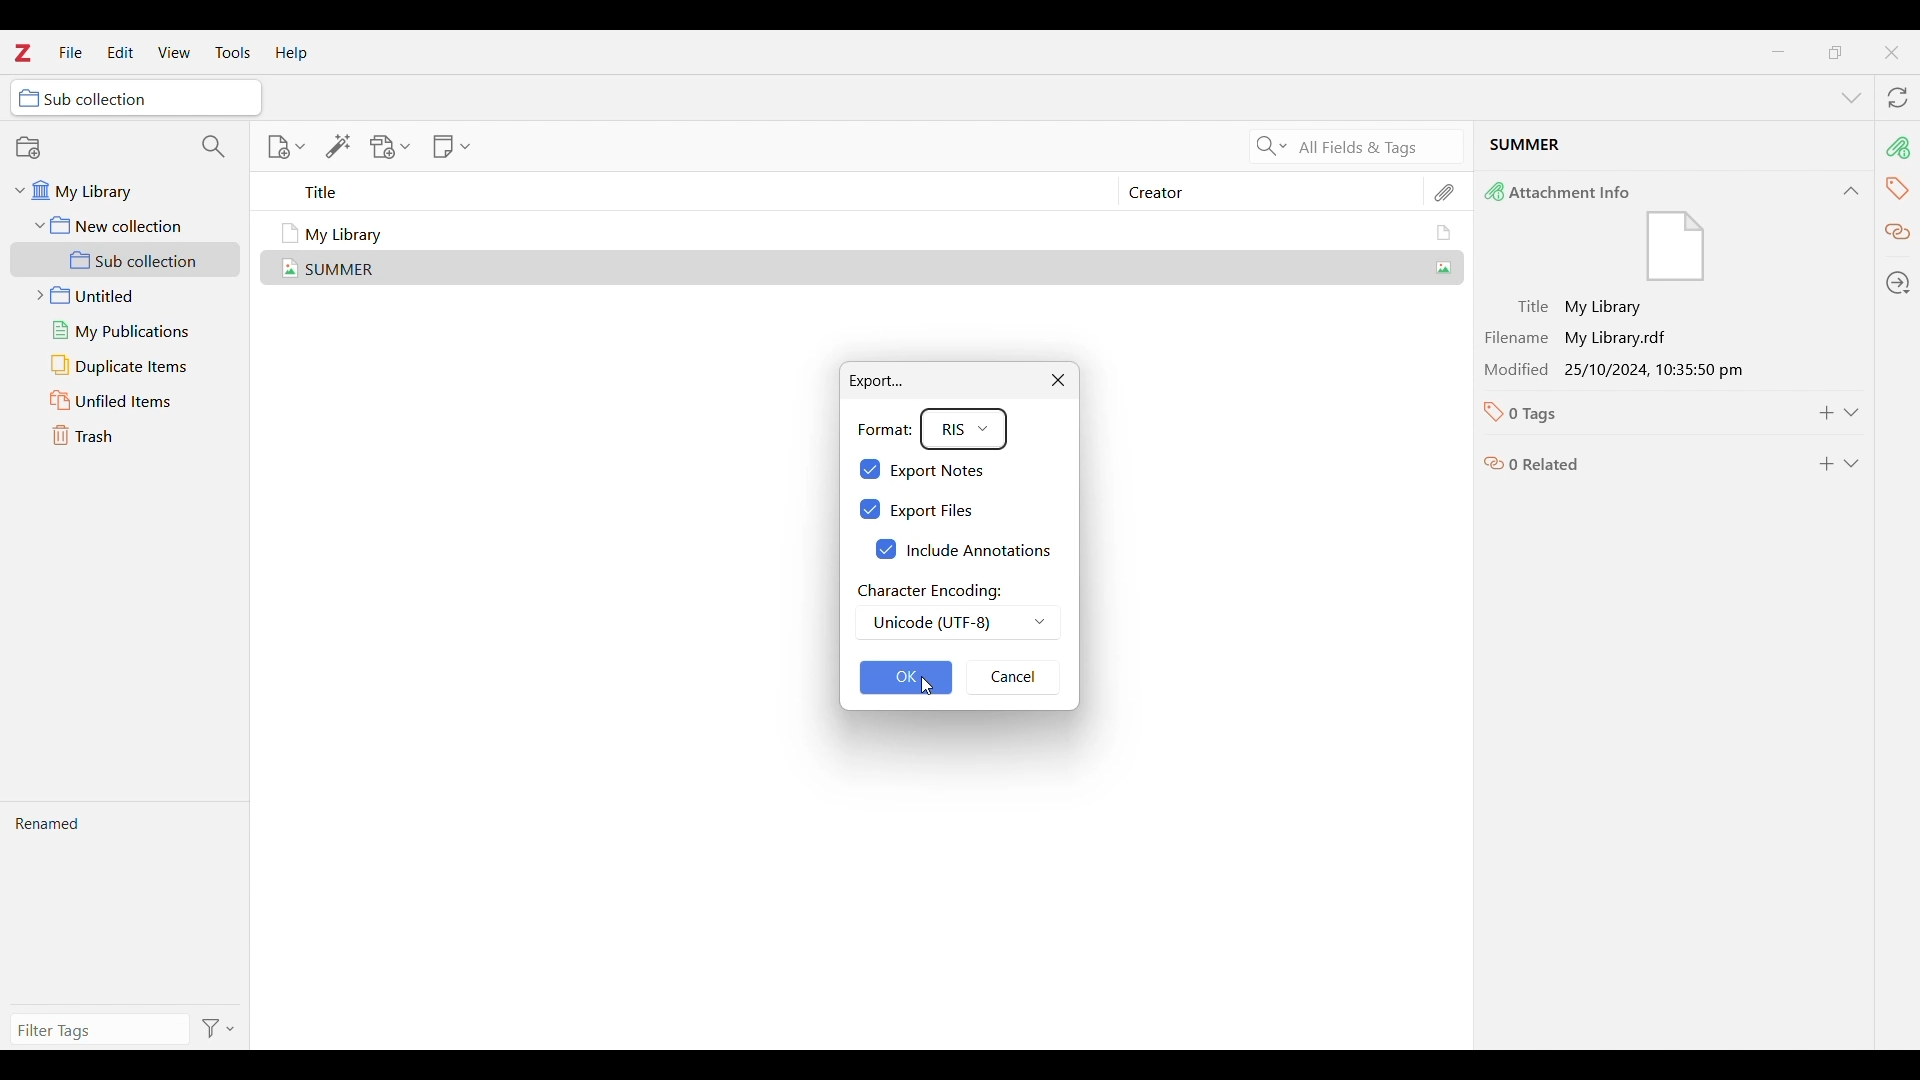 Image resolution: width=1920 pixels, height=1080 pixels. What do you see at coordinates (221, 1028) in the screenshot?
I see `Filter` at bounding box center [221, 1028].